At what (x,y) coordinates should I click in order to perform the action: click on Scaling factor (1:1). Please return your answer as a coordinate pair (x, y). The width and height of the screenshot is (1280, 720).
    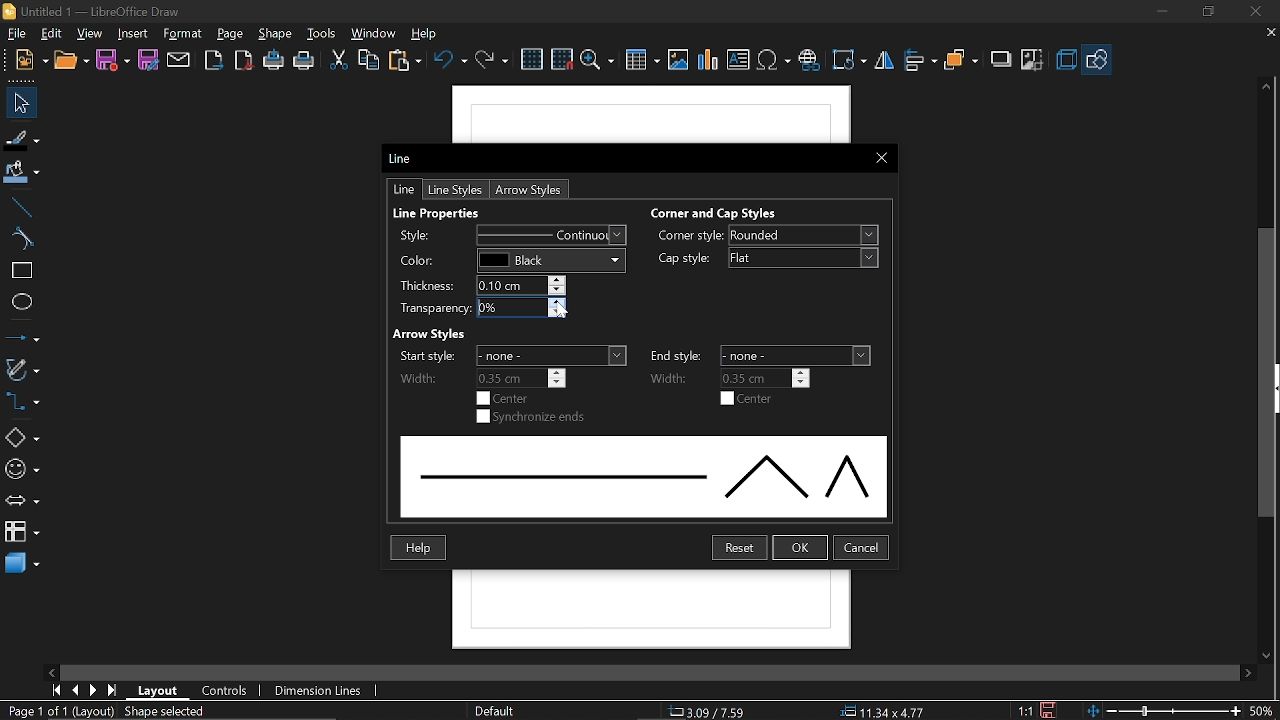
    Looking at the image, I should click on (1026, 711).